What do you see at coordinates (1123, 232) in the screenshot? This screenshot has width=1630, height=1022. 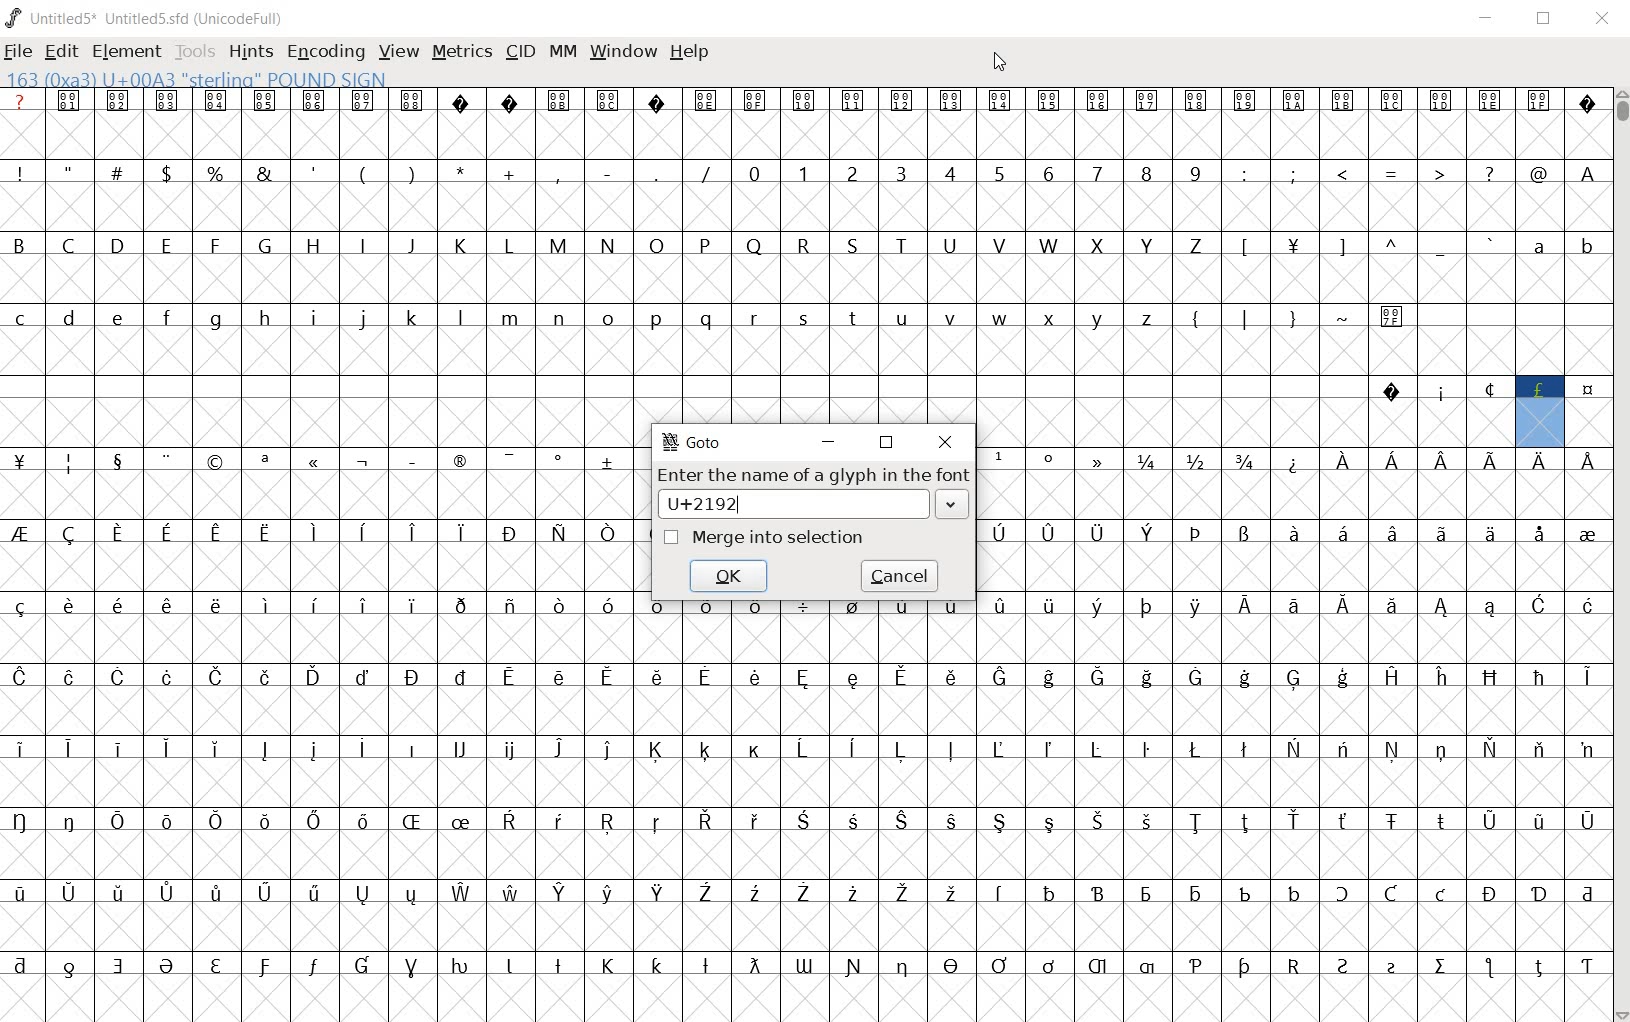 I see `glyph characters` at bounding box center [1123, 232].